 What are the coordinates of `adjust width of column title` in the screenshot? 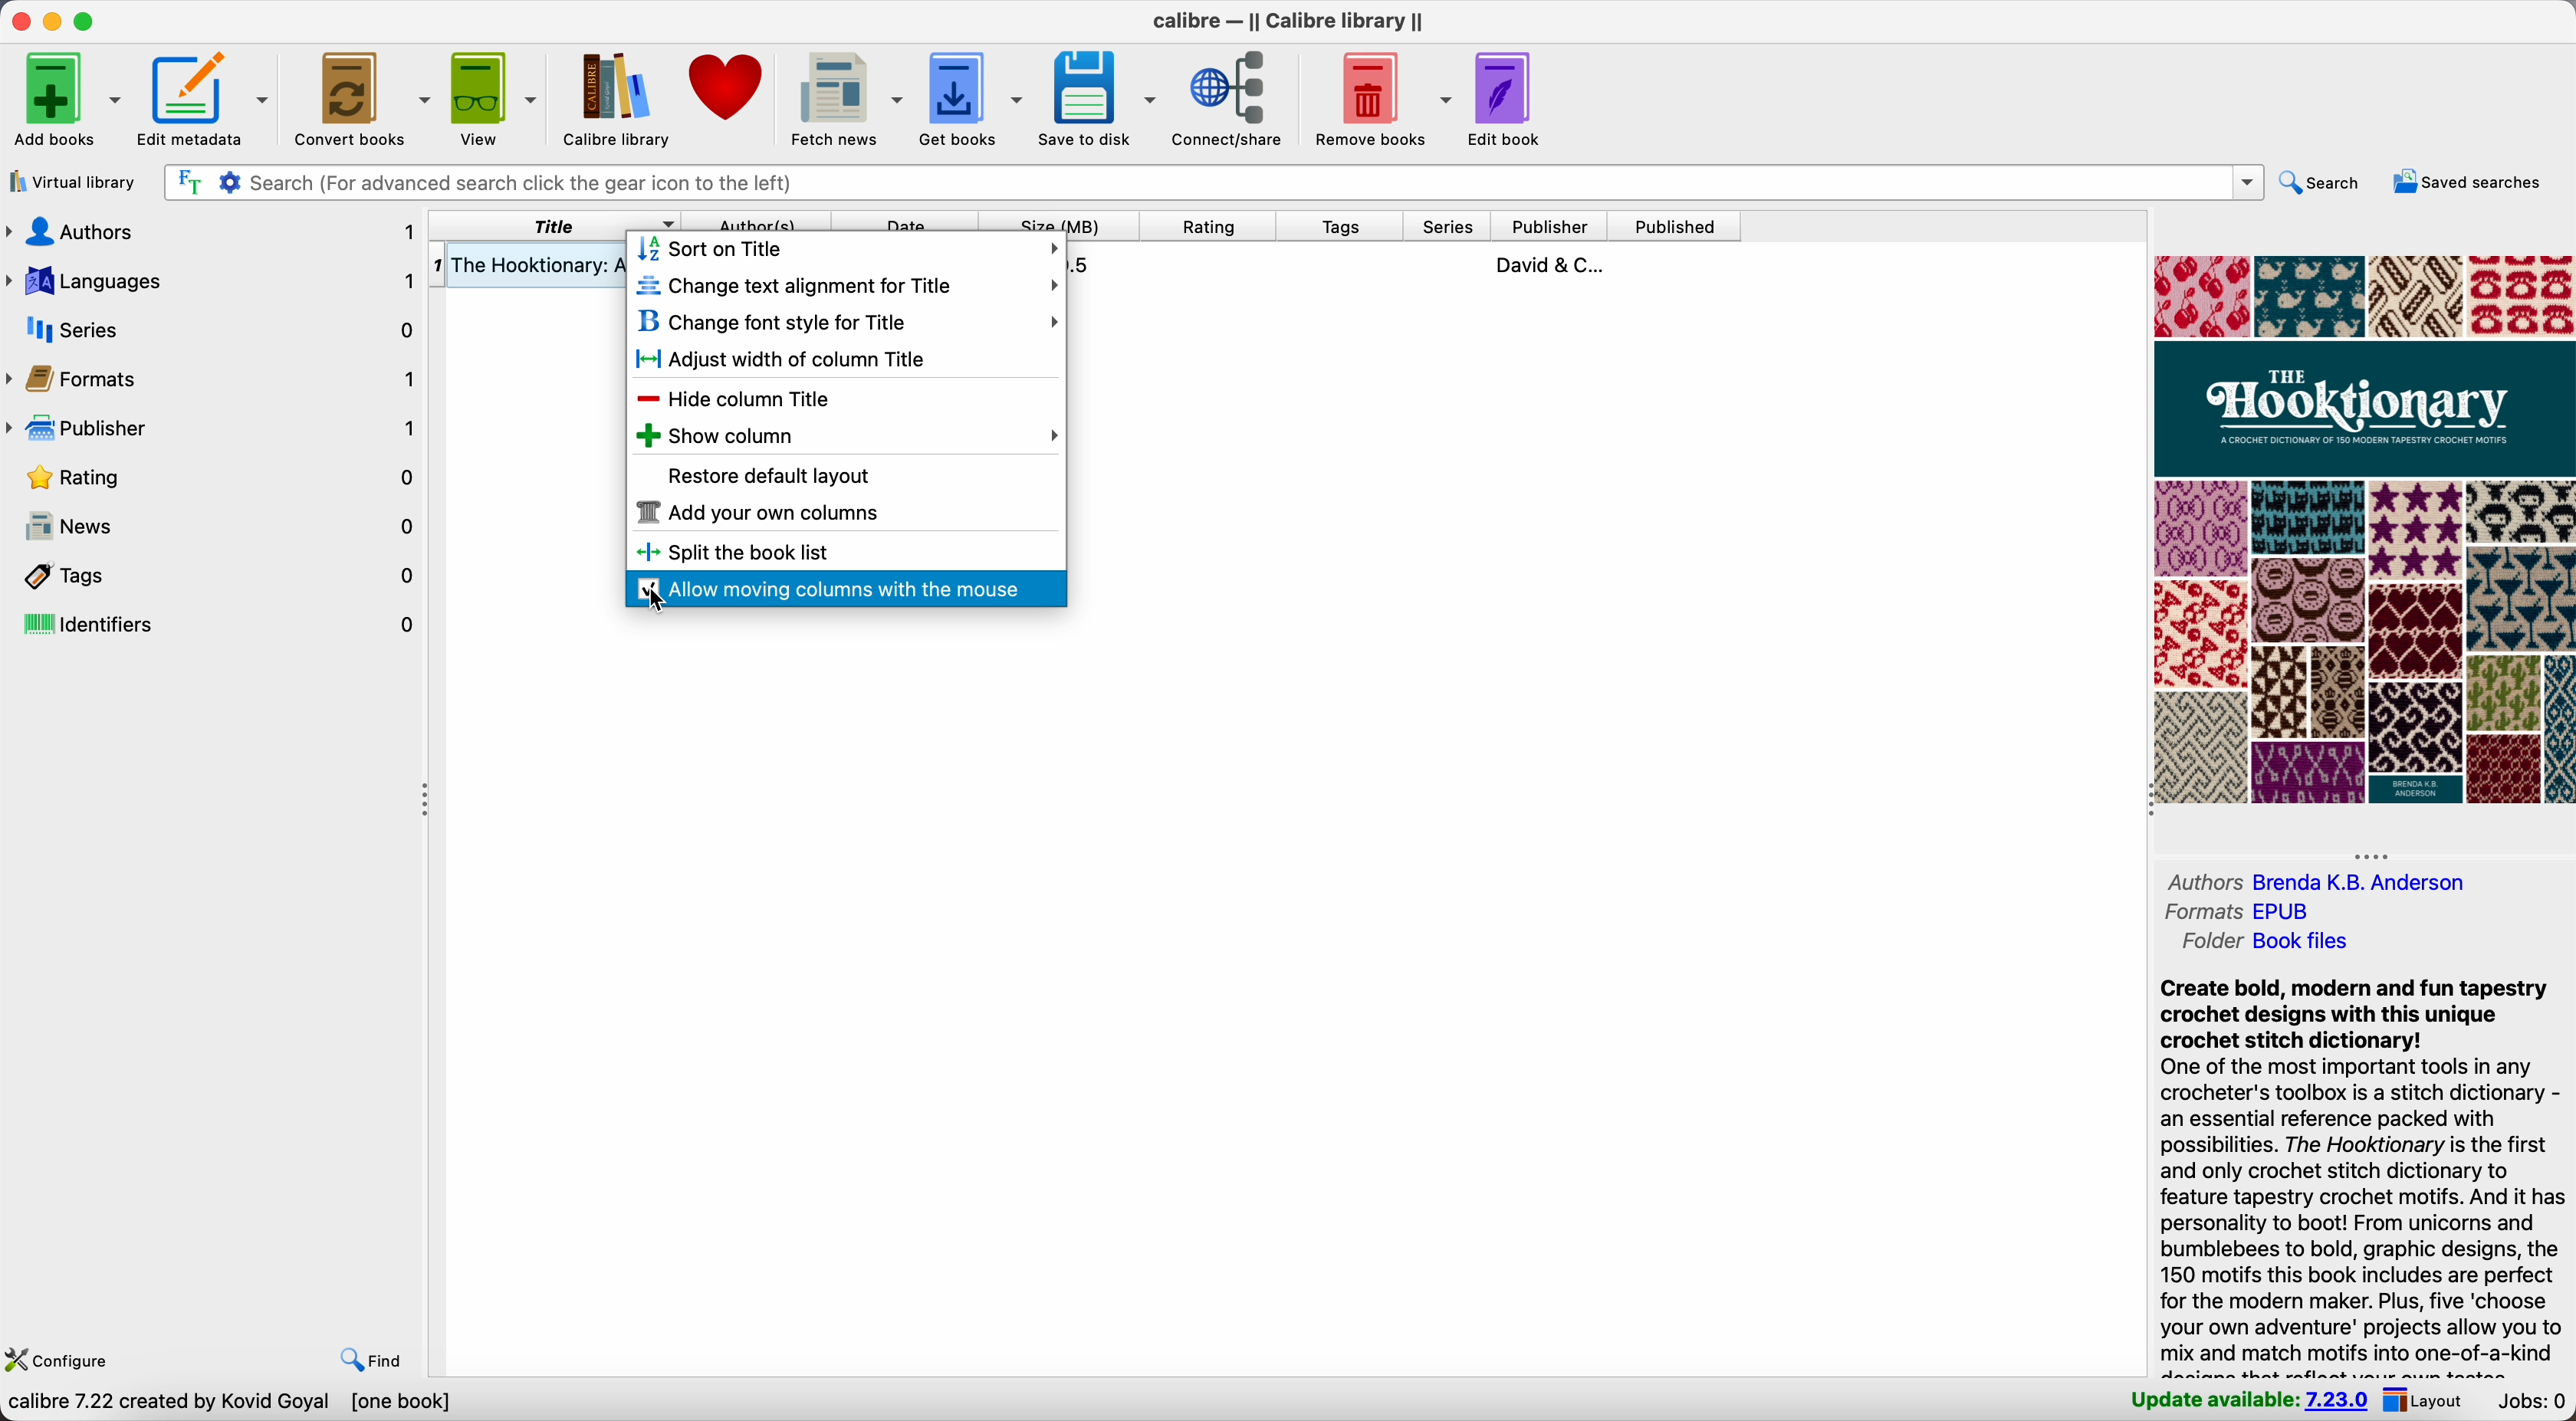 It's located at (792, 359).